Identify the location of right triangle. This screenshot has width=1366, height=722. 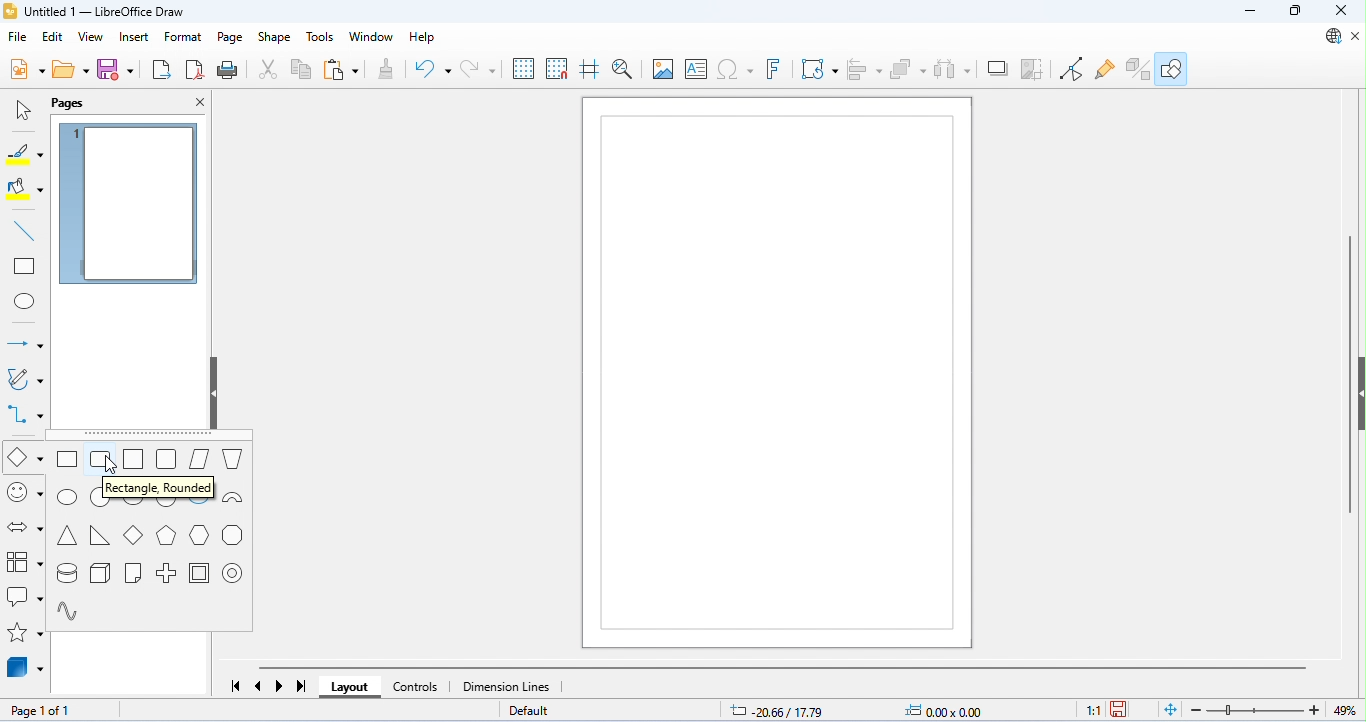
(102, 535).